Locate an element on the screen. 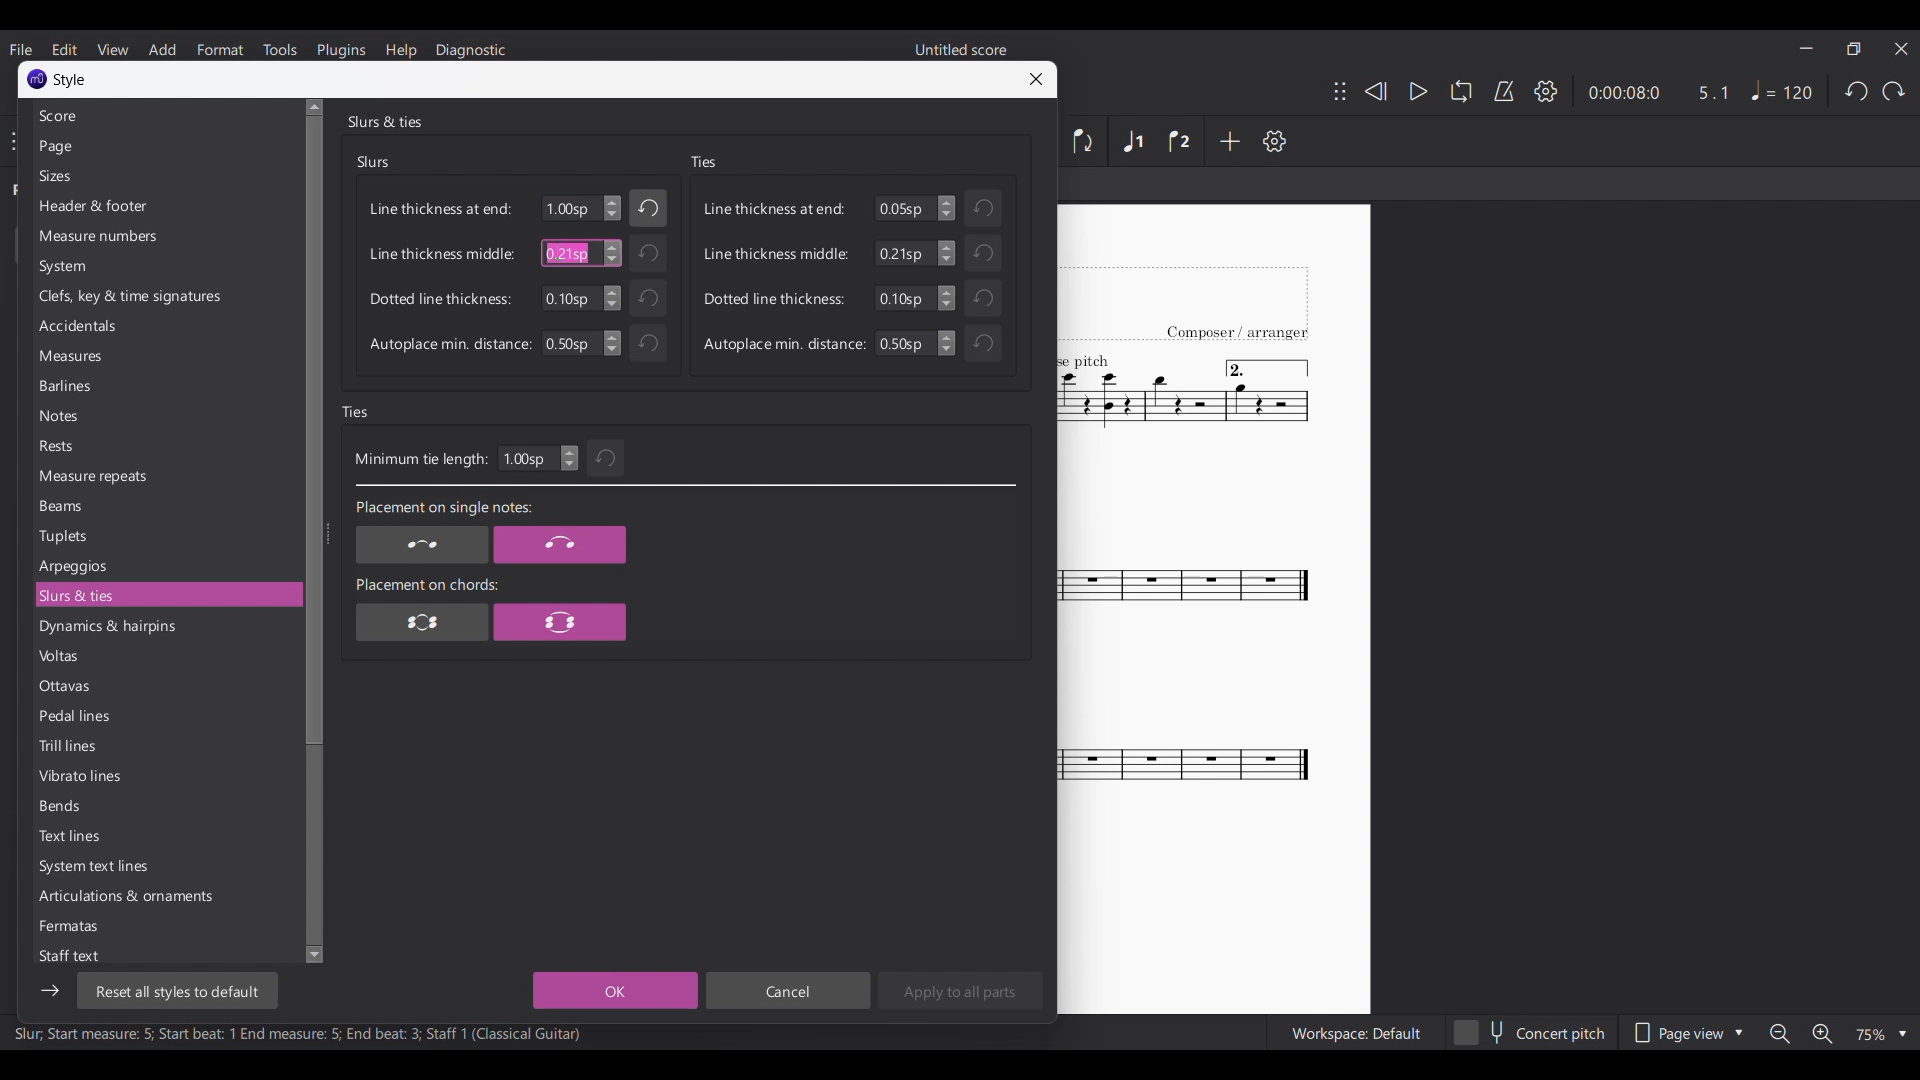  Change width of side panel is located at coordinates (327, 533).